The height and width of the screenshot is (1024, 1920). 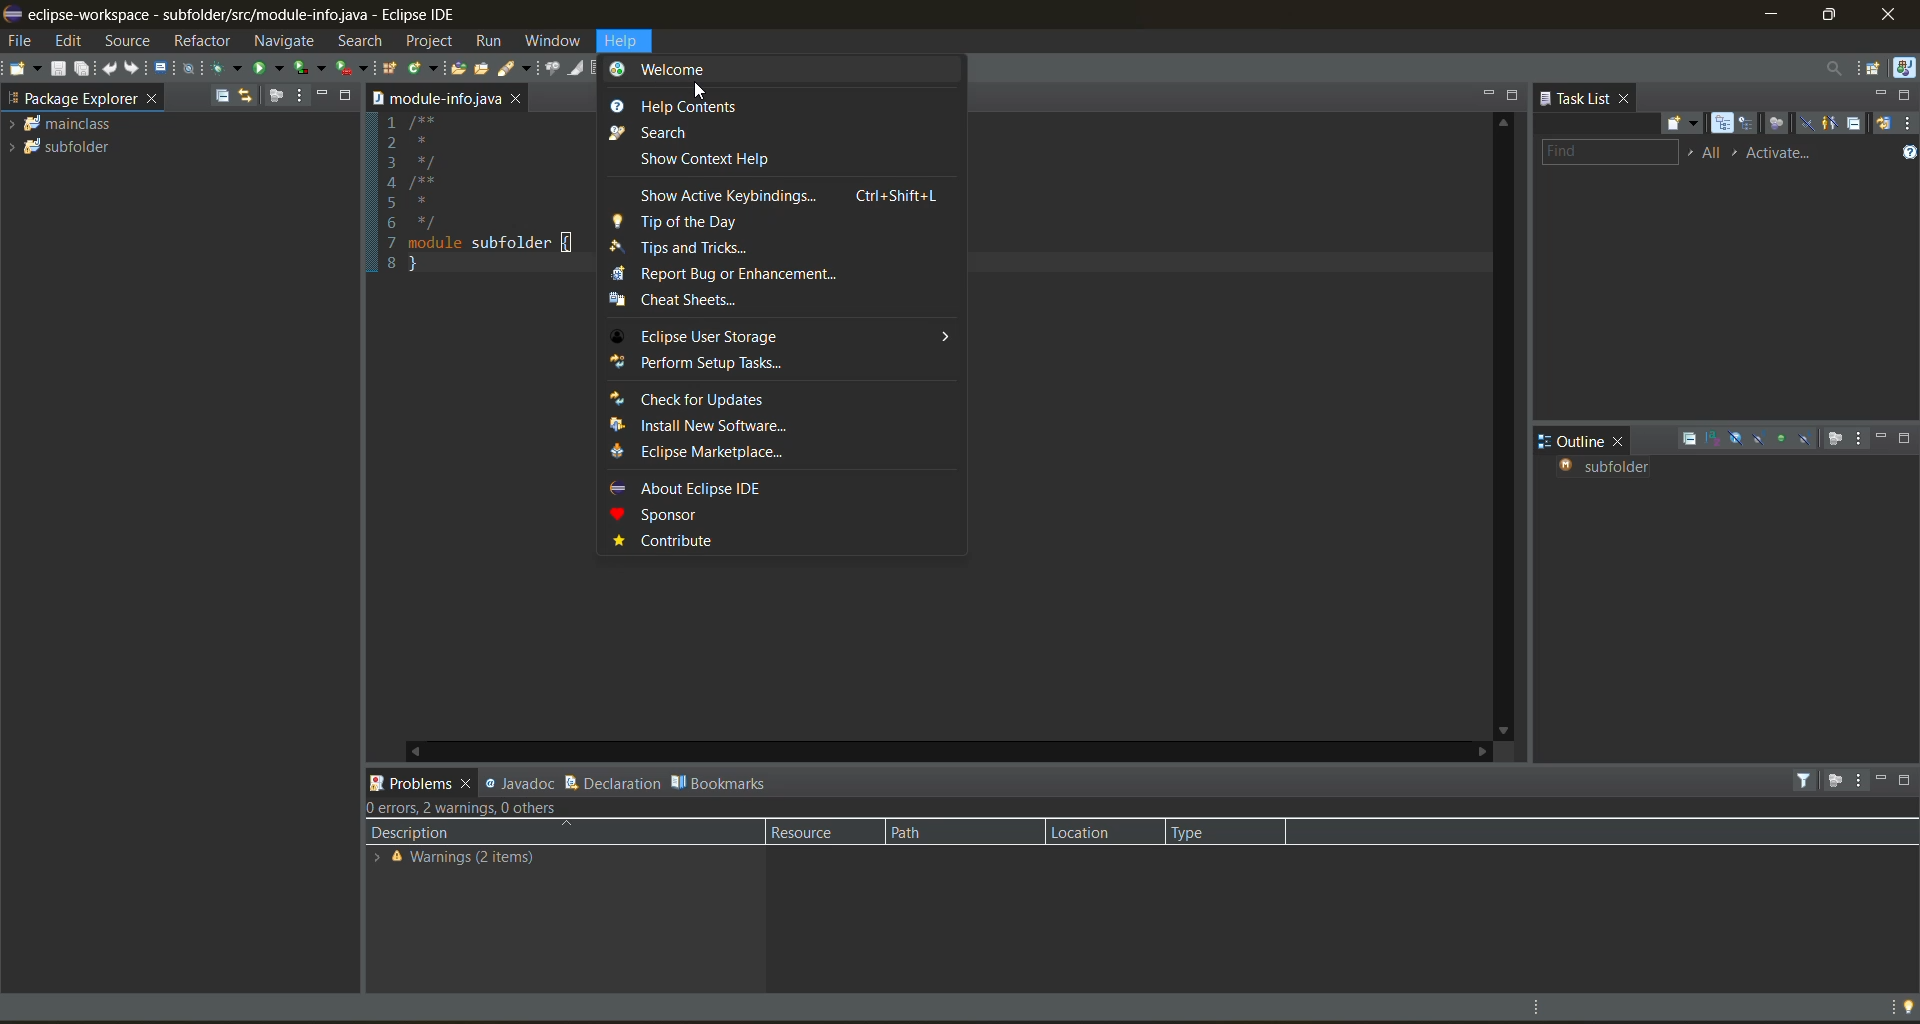 I want to click on new, so click(x=23, y=73).